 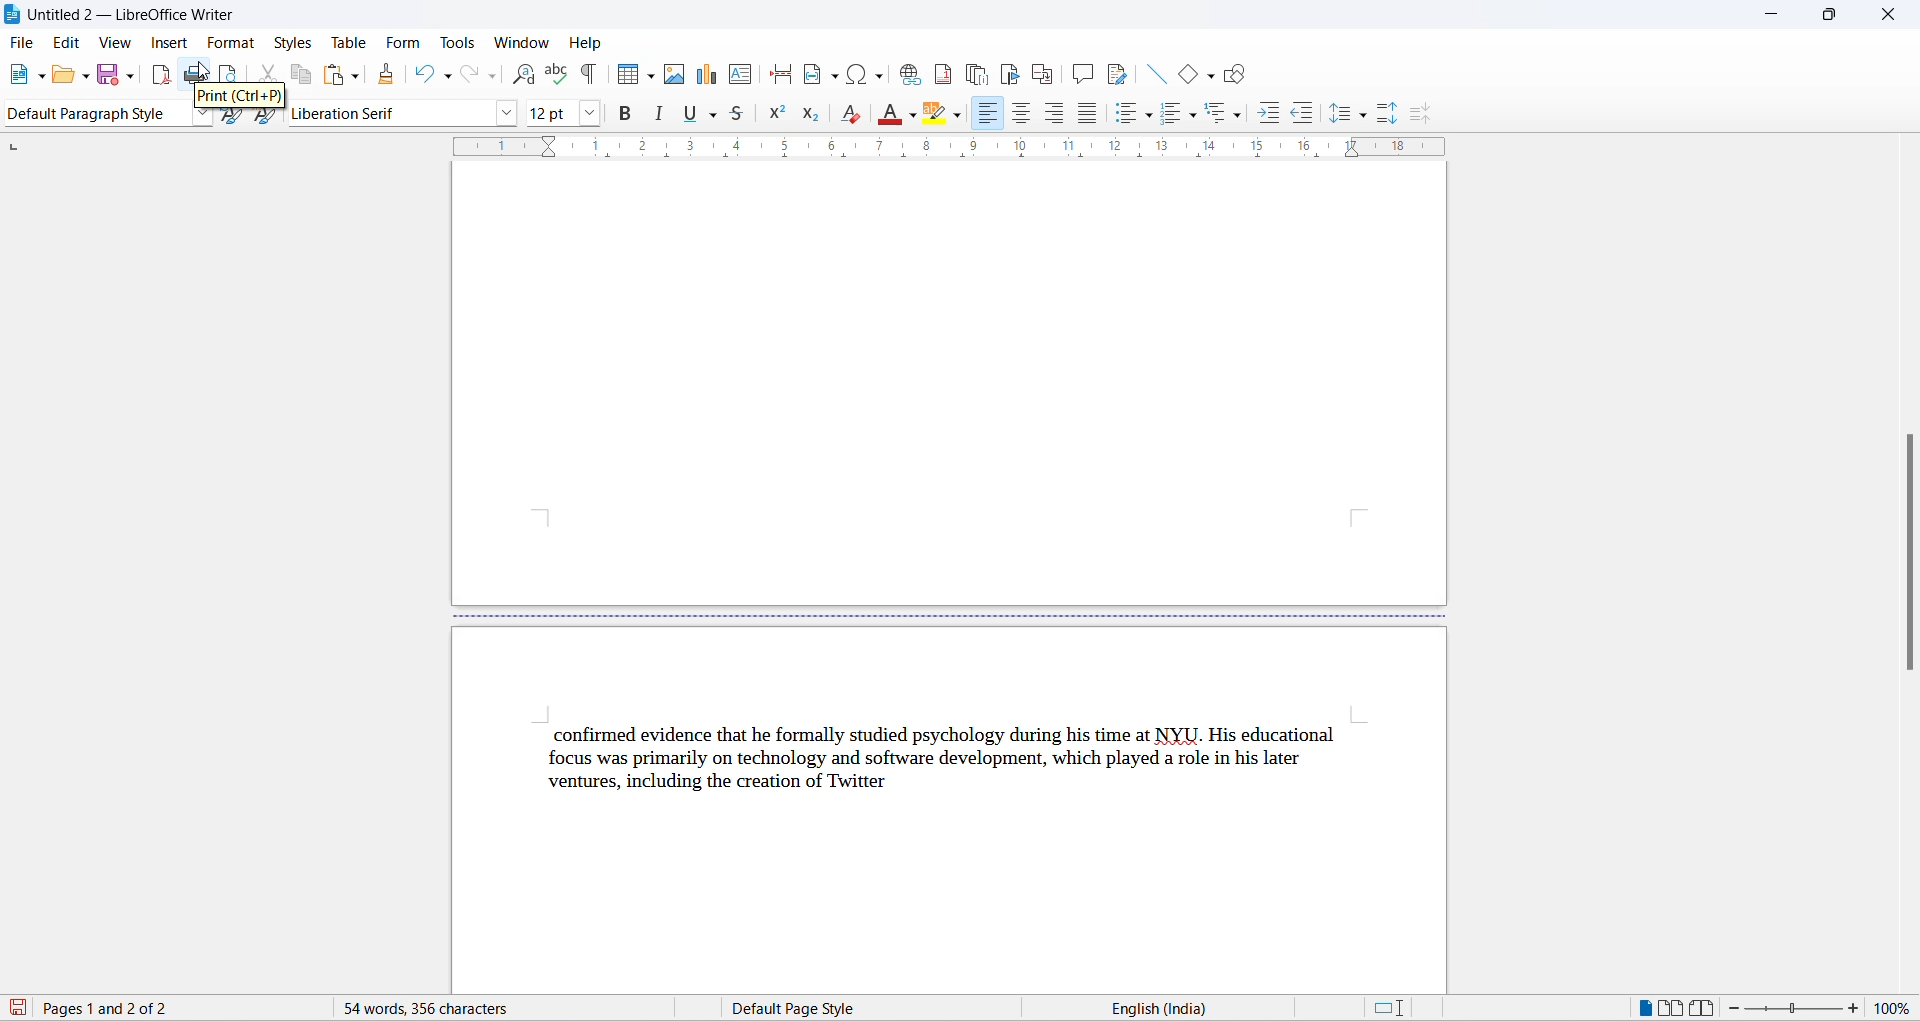 I want to click on form, so click(x=405, y=42).